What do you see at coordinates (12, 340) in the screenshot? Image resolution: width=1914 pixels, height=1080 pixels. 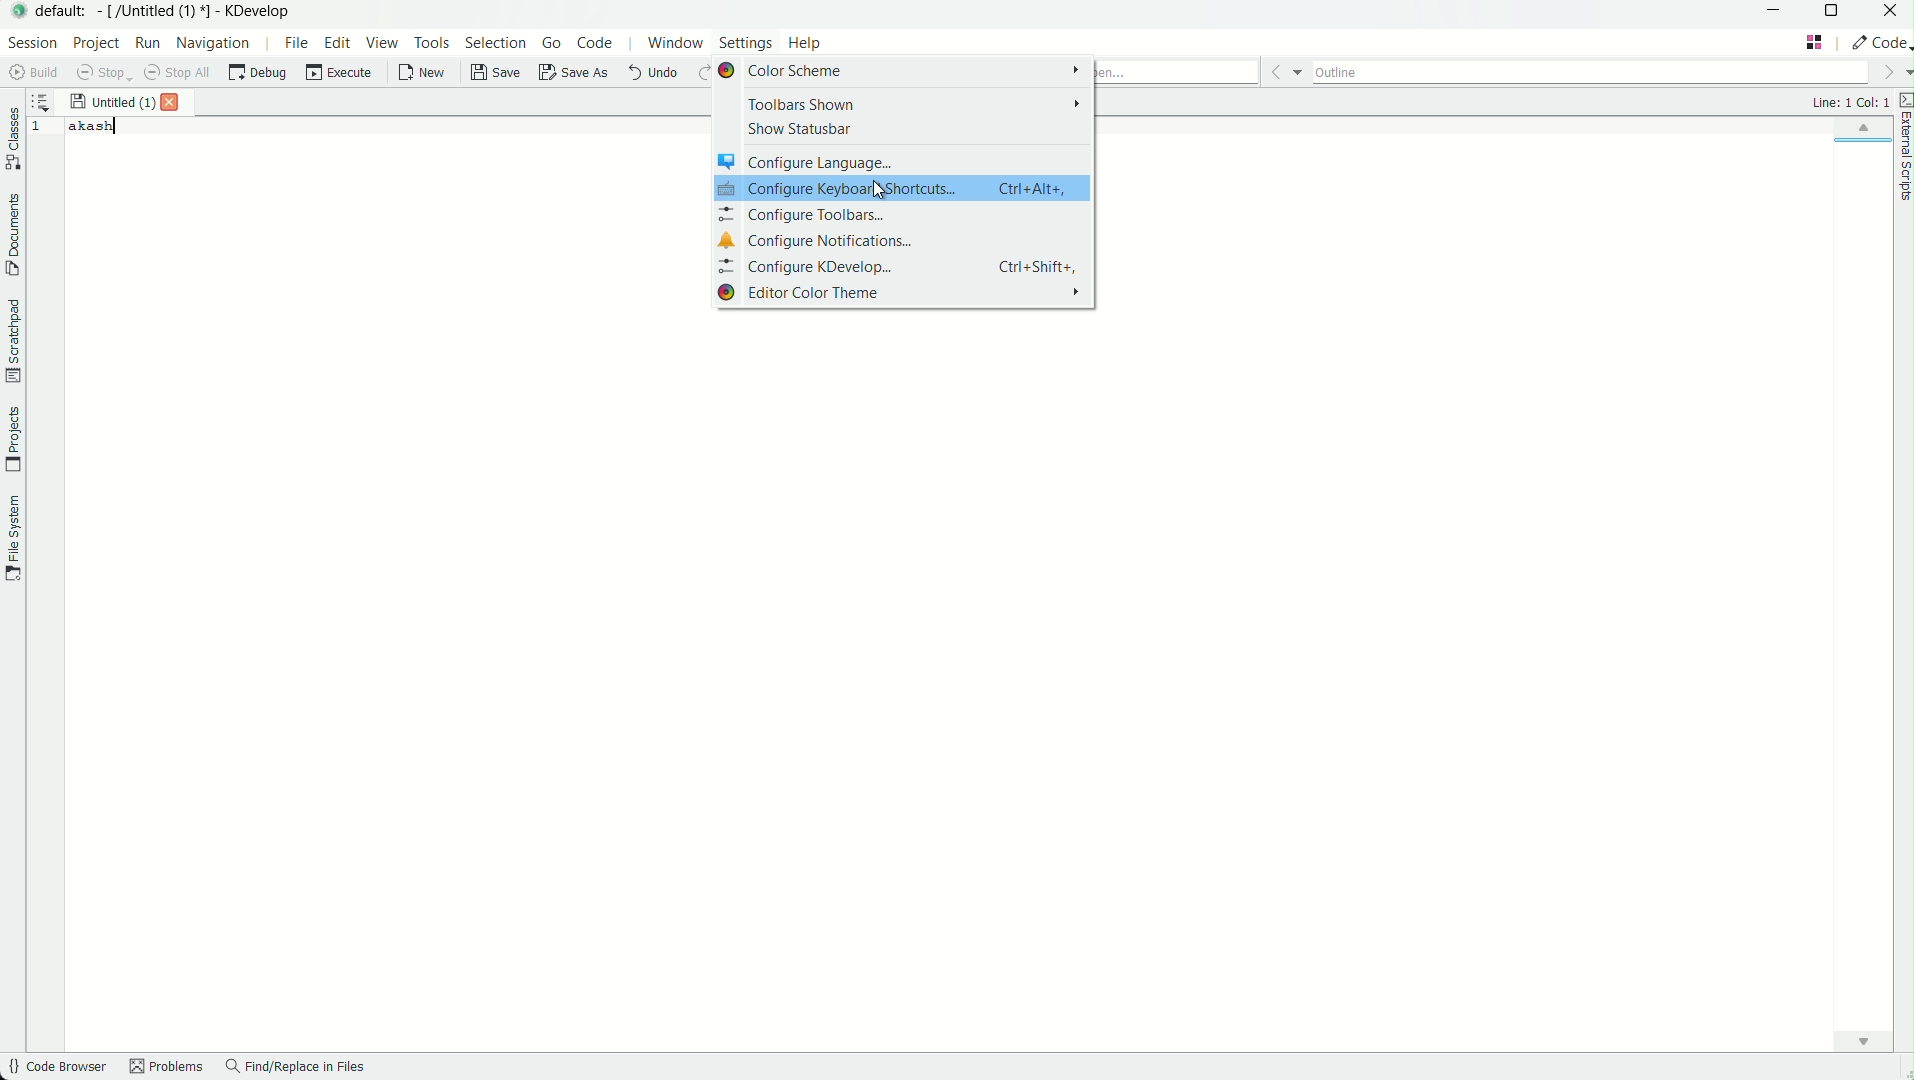 I see `scratchpad` at bounding box center [12, 340].